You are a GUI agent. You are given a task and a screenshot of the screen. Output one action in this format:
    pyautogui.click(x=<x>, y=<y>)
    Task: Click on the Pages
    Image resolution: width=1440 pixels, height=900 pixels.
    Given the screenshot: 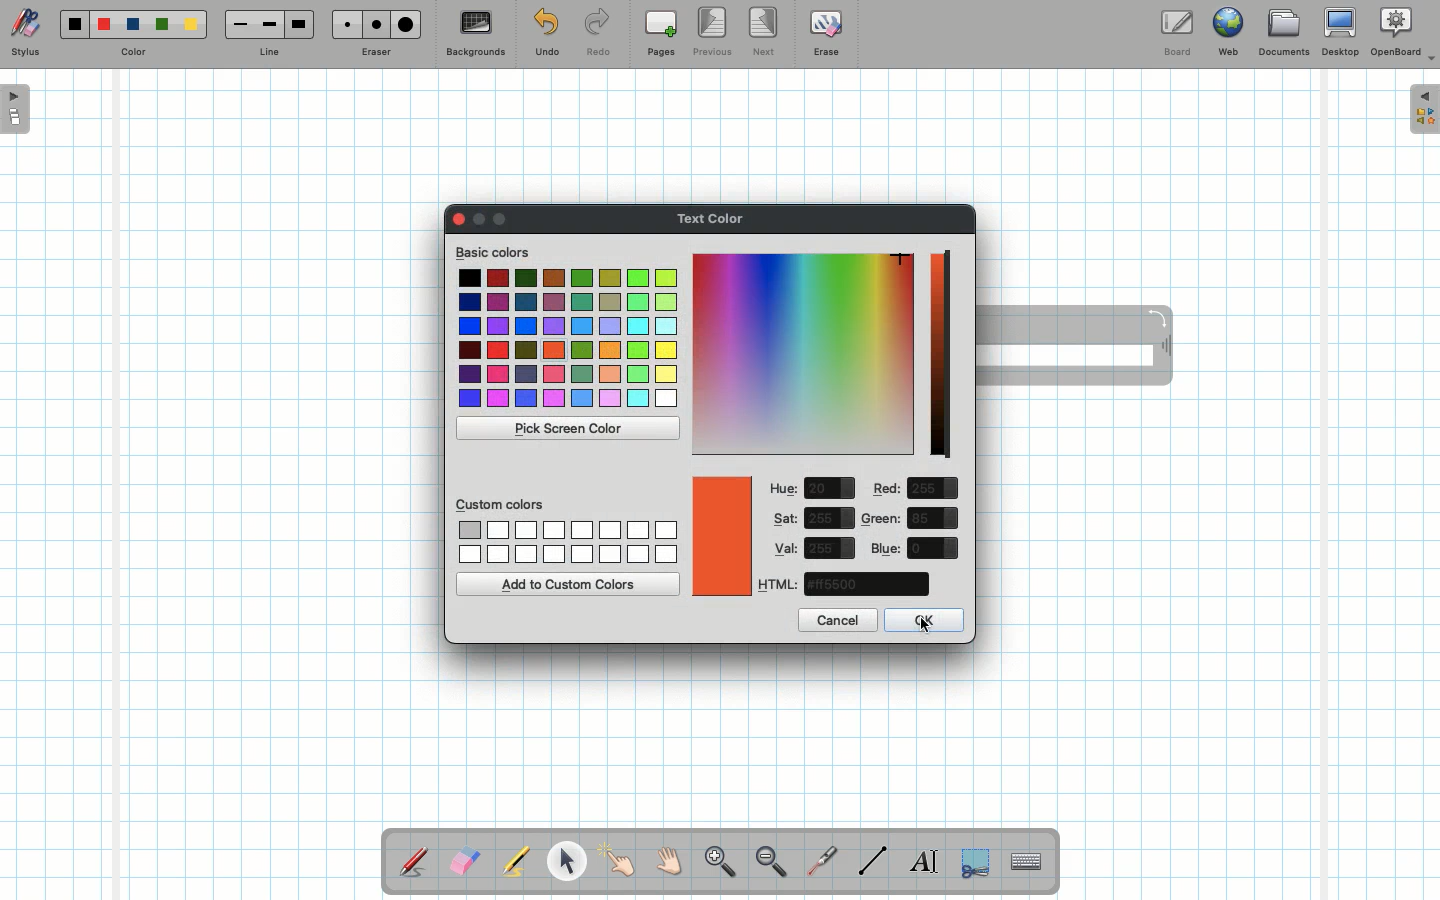 What is the action you would take?
    pyautogui.click(x=661, y=35)
    